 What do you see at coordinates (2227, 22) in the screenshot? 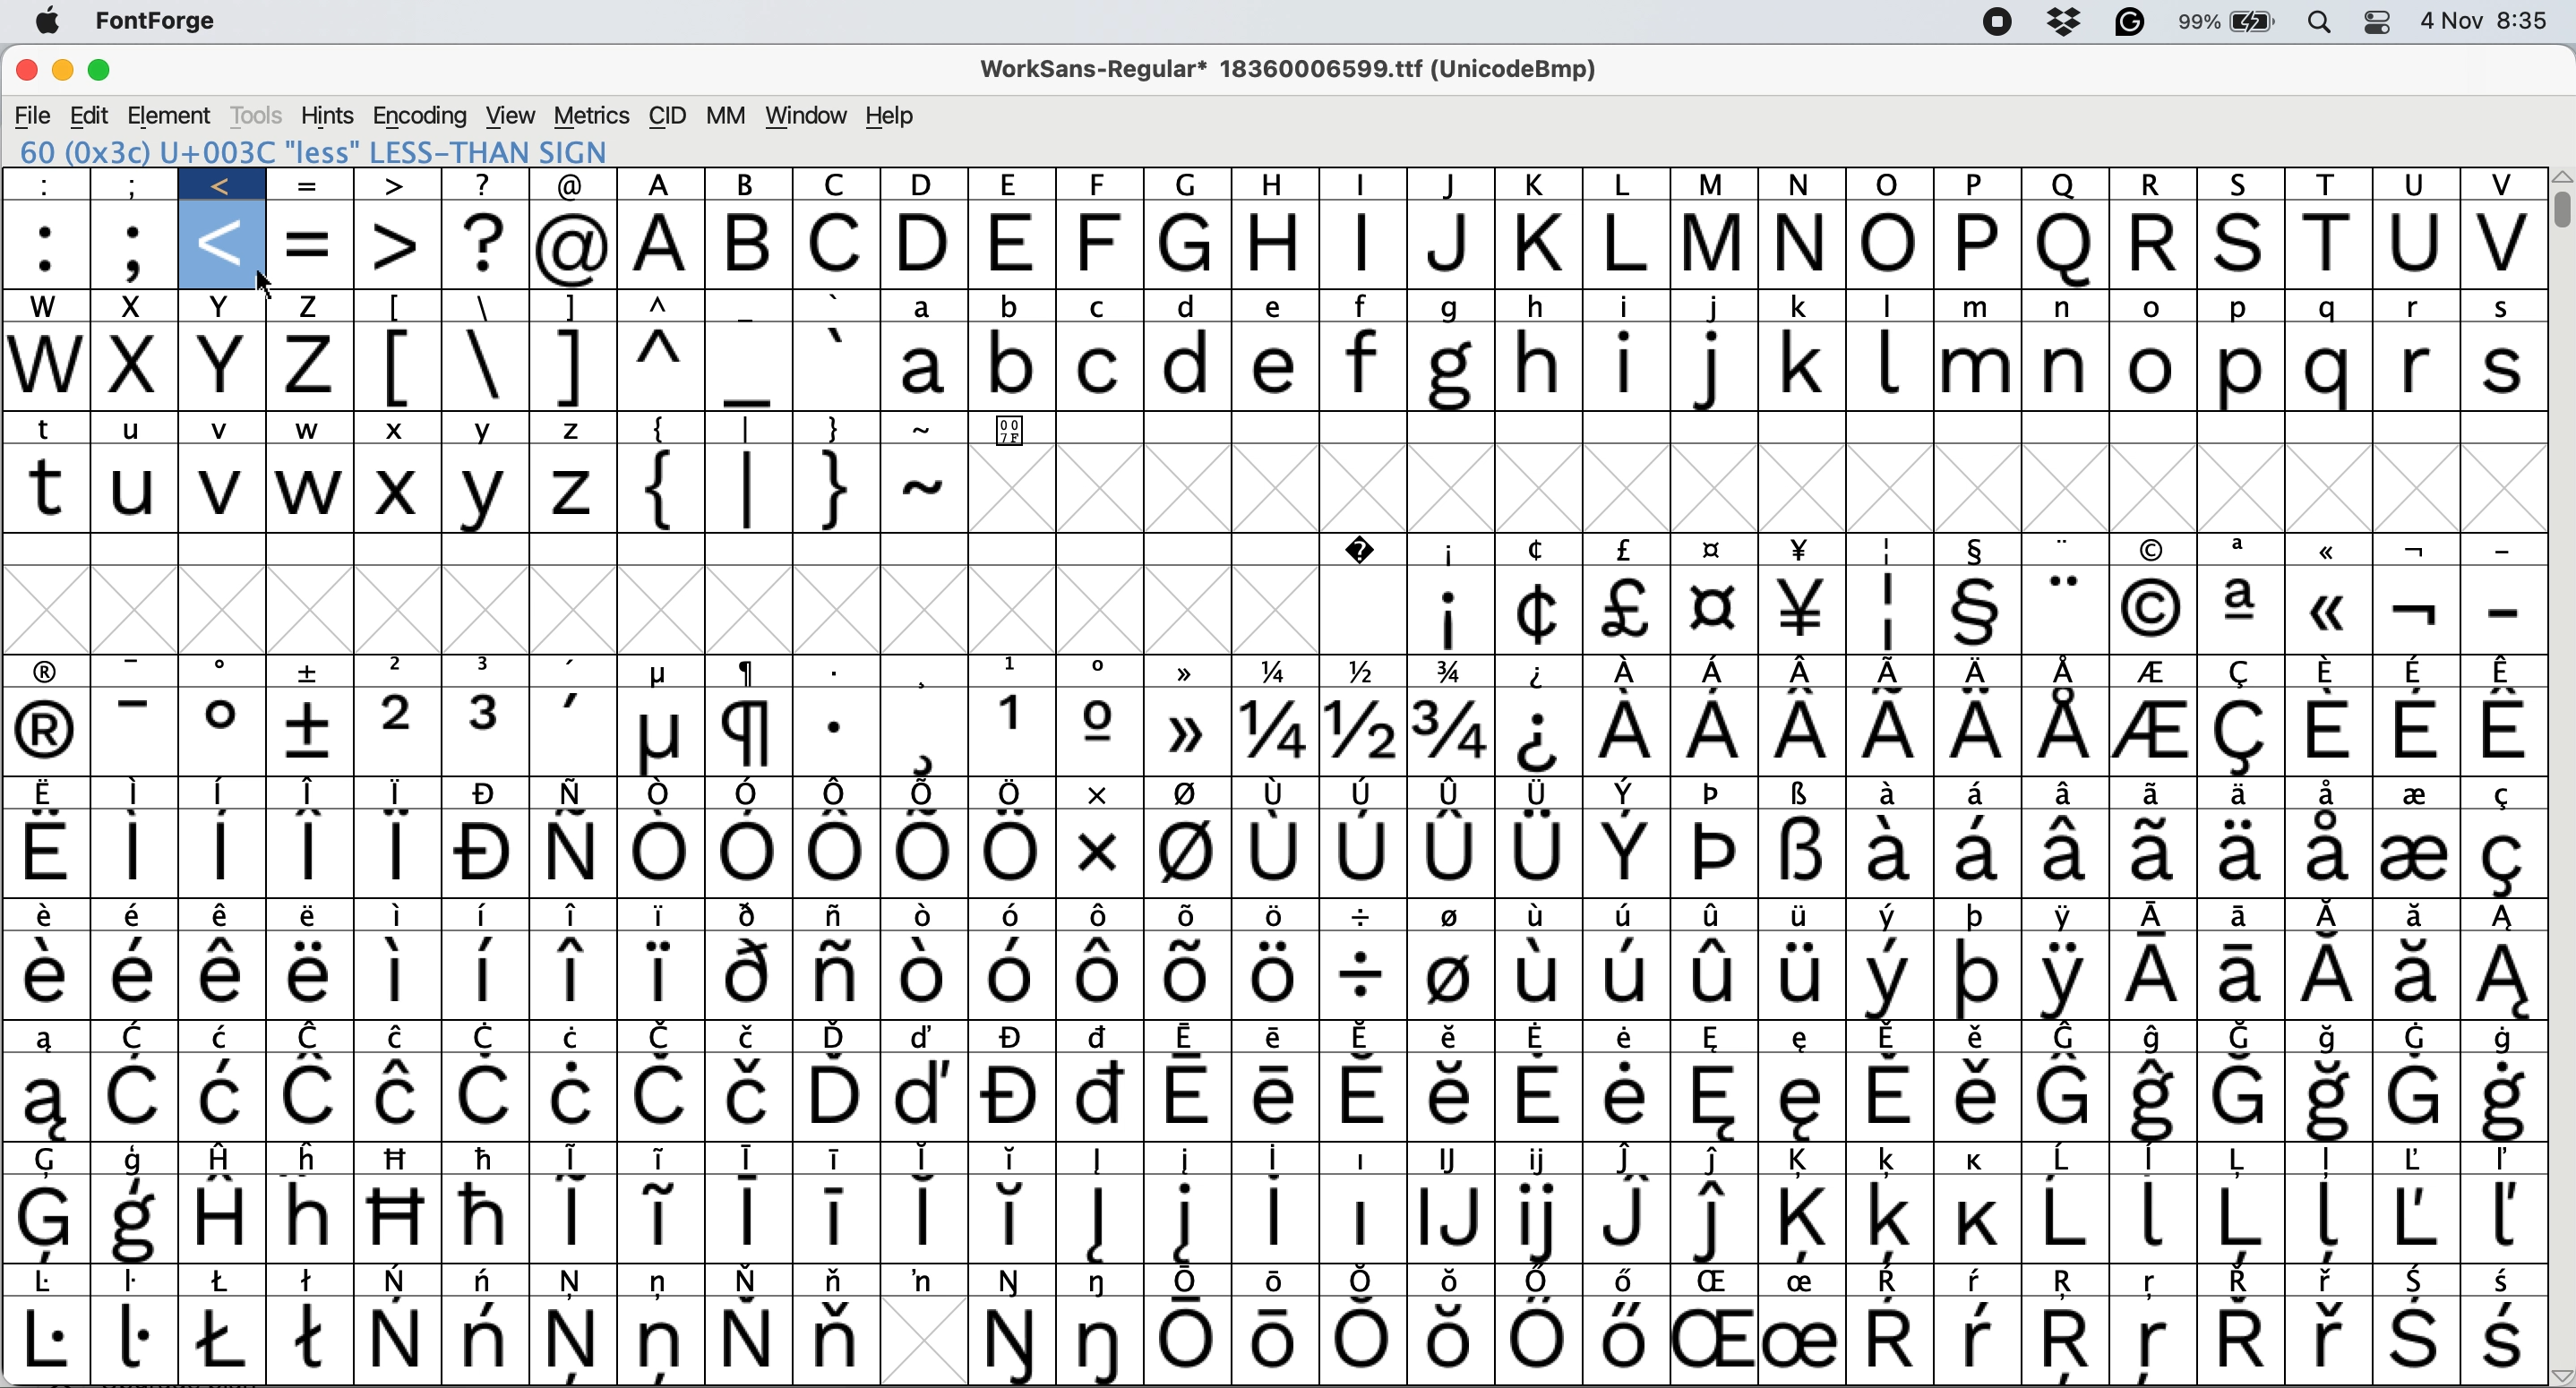
I see `battery` at bounding box center [2227, 22].